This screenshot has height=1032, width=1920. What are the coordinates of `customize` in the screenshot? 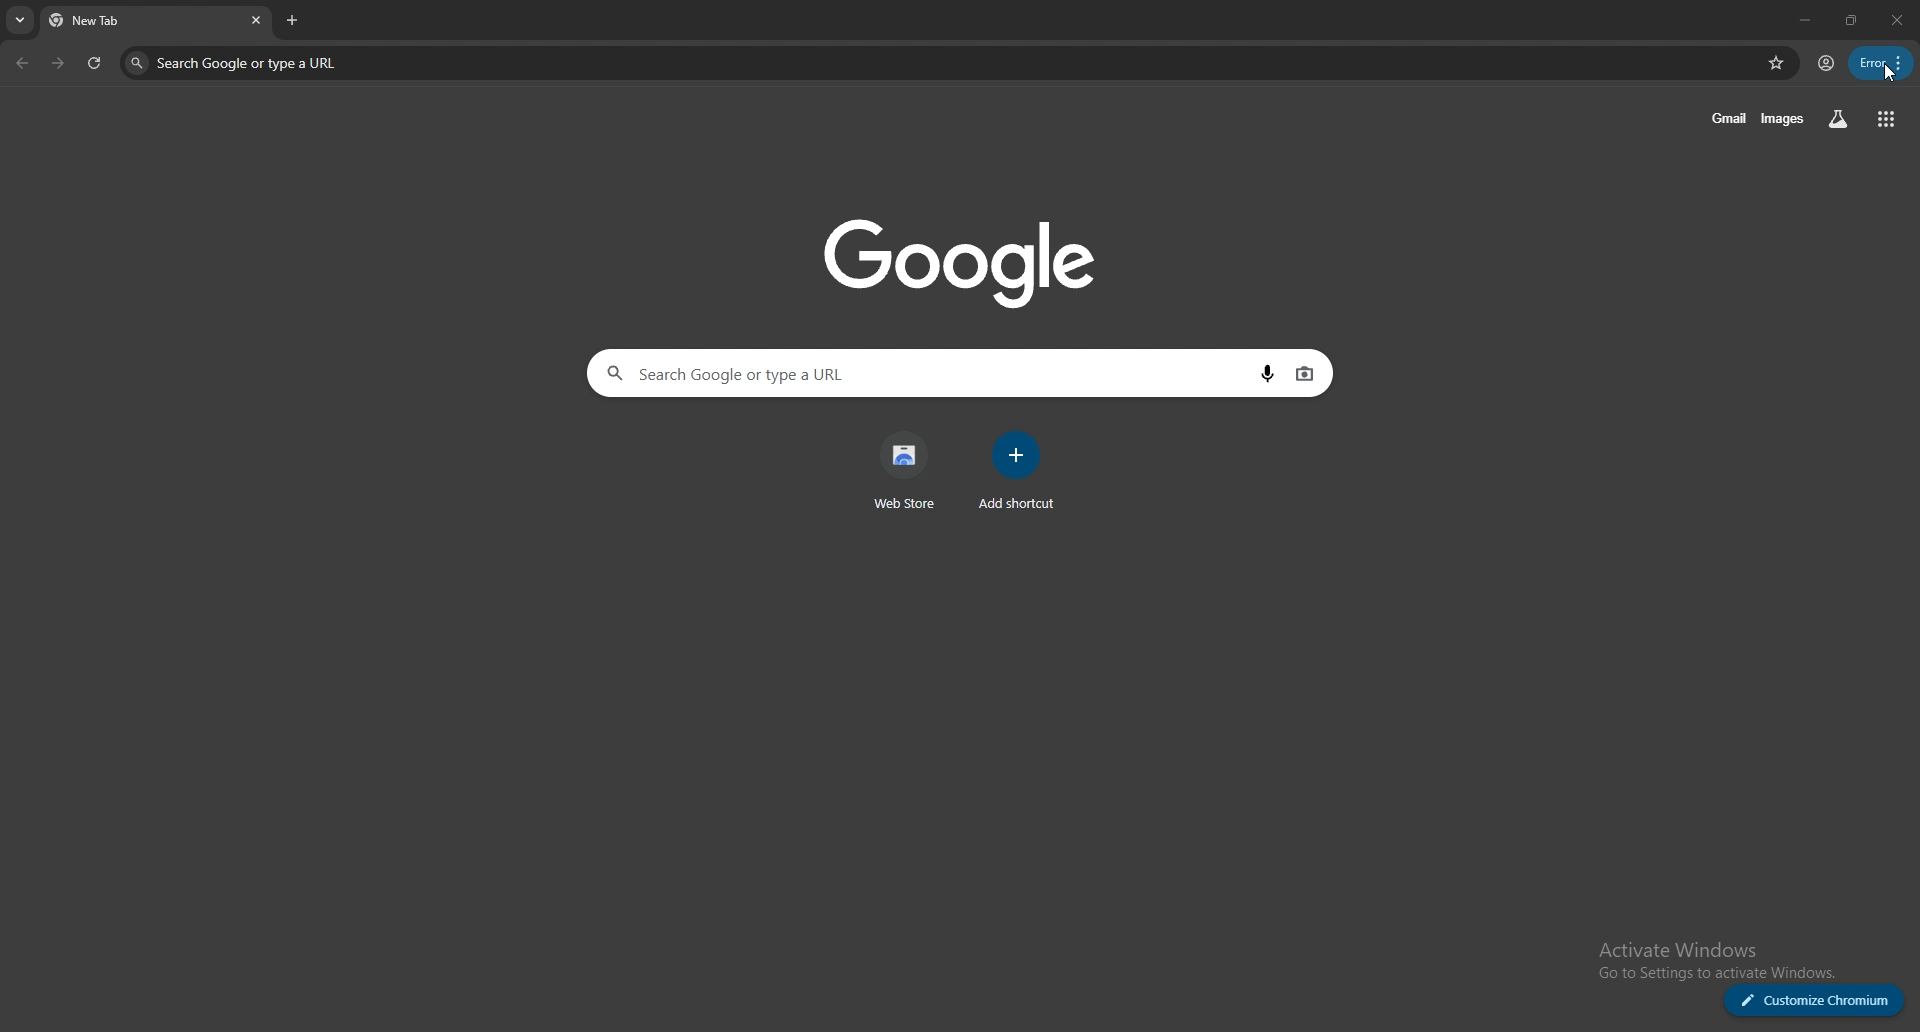 It's located at (1814, 1001).